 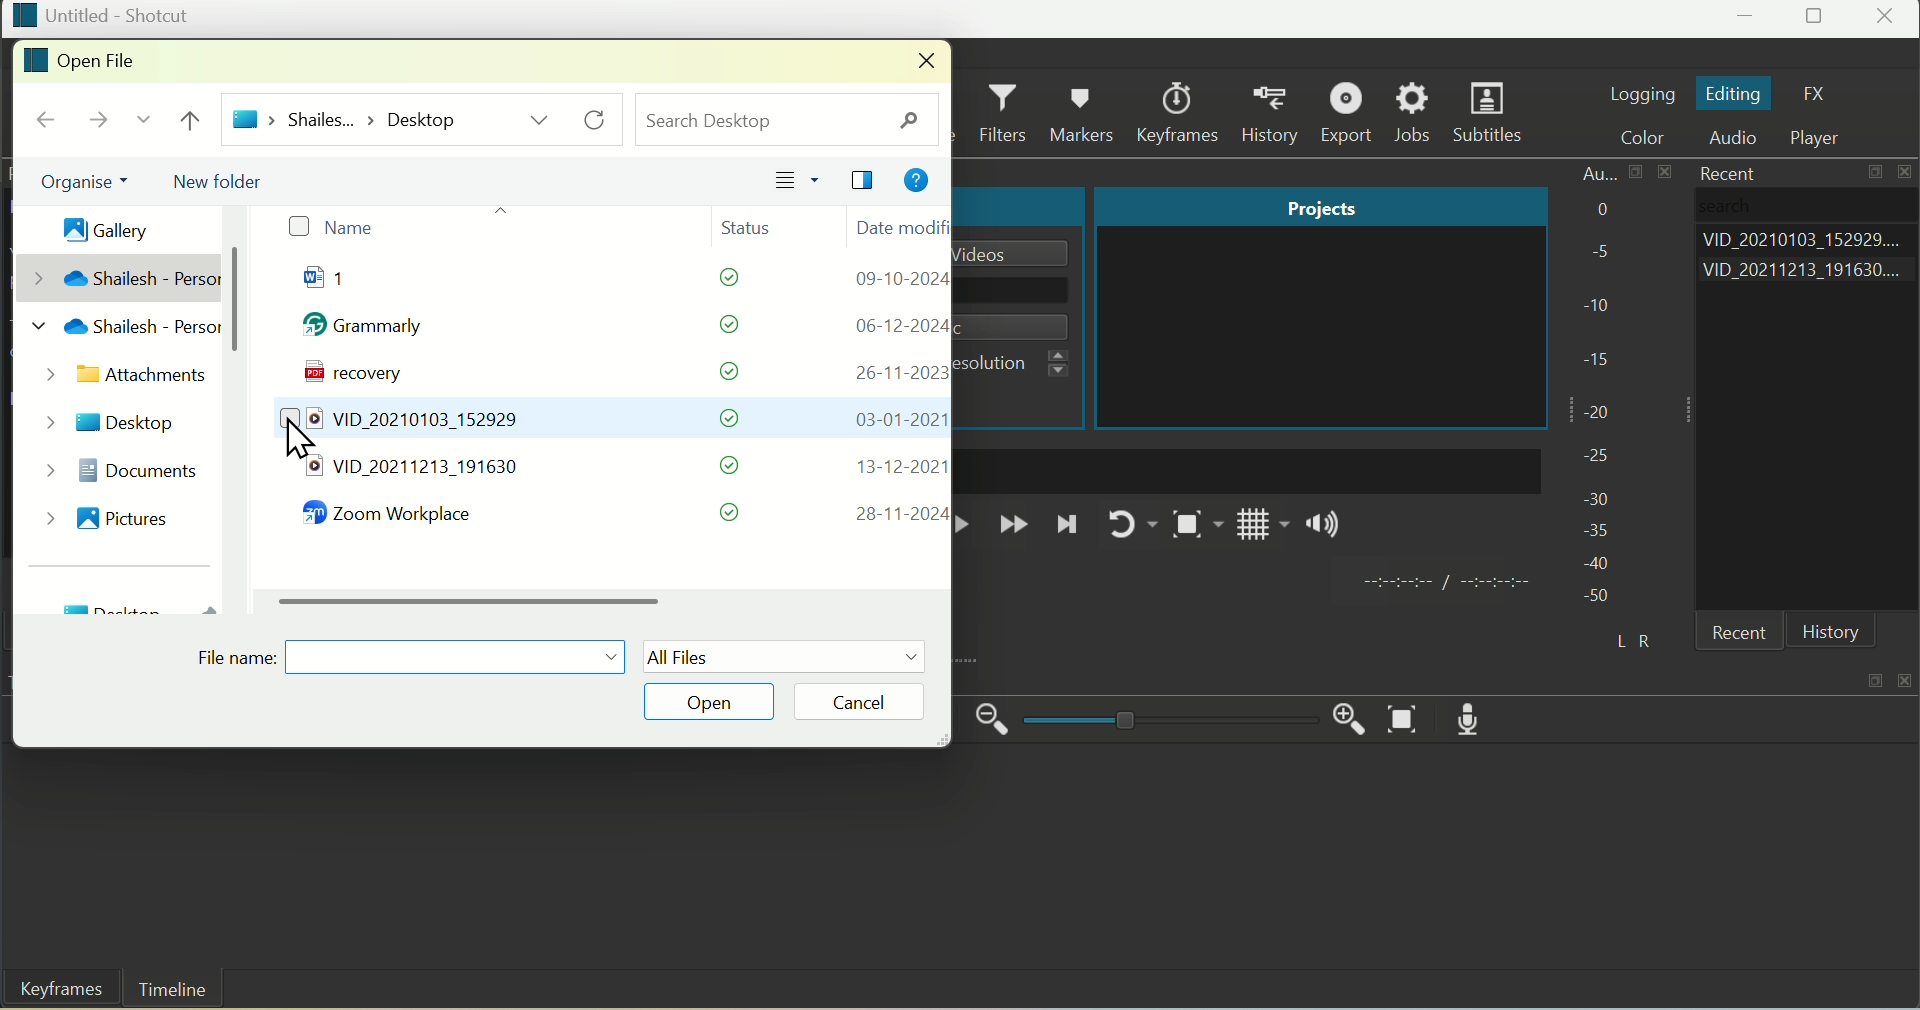 What do you see at coordinates (731, 465) in the screenshot?
I see `status` at bounding box center [731, 465].